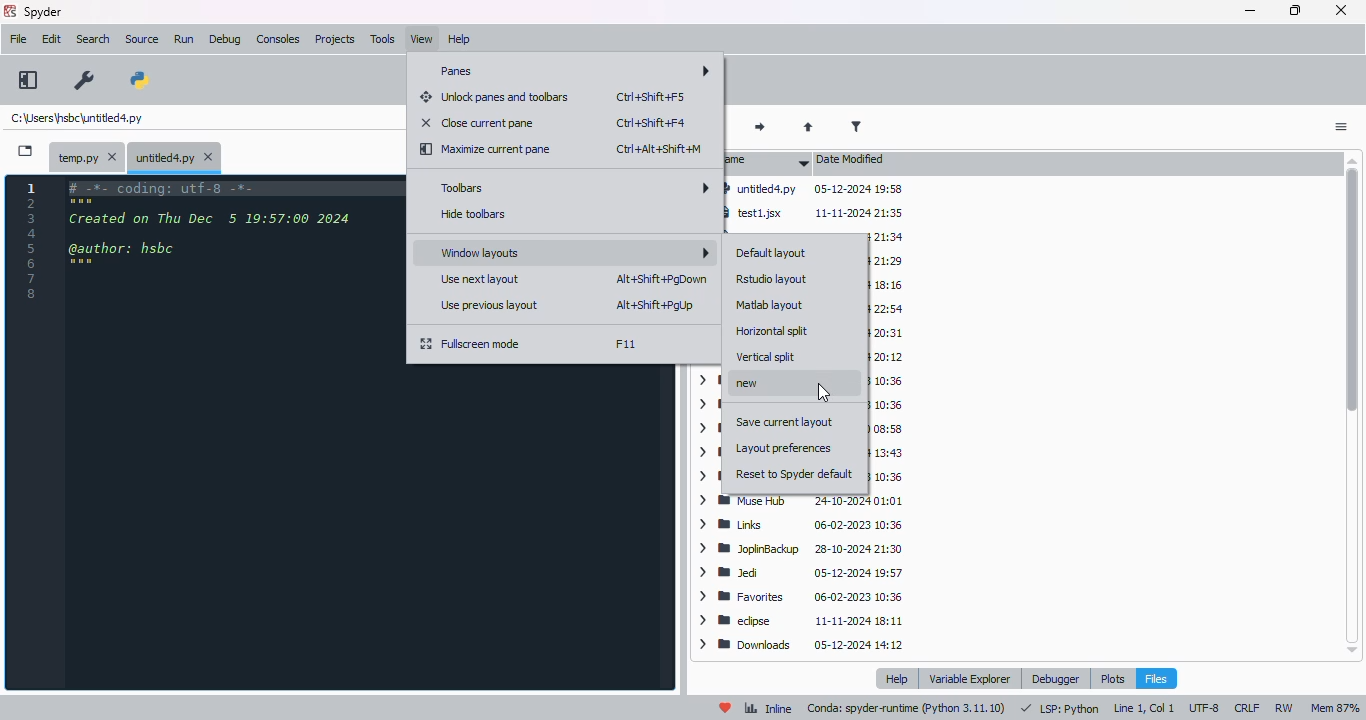 This screenshot has height=720, width=1366. Describe the element at coordinates (228, 431) in the screenshot. I see `editor` at that location.